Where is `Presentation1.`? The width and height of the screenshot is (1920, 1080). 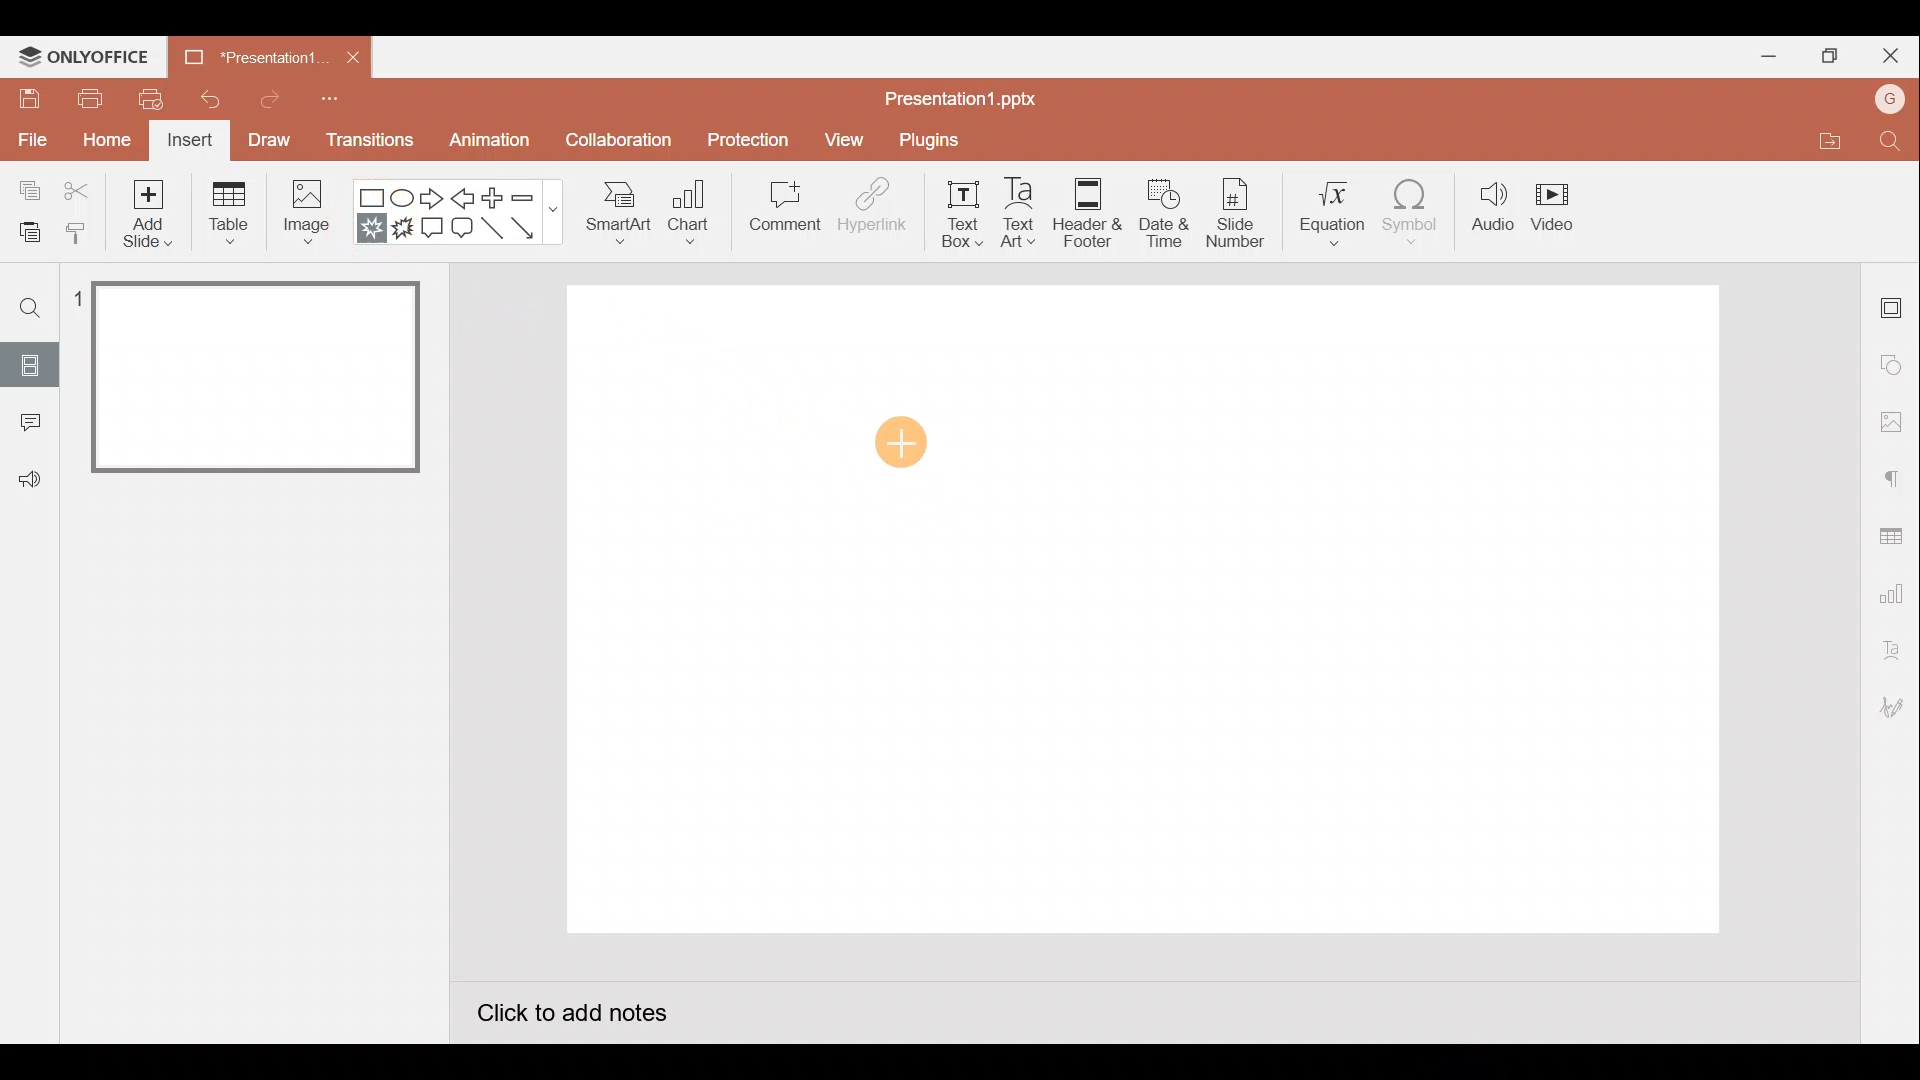 Presentation1. is located at coordinates (250, 54).